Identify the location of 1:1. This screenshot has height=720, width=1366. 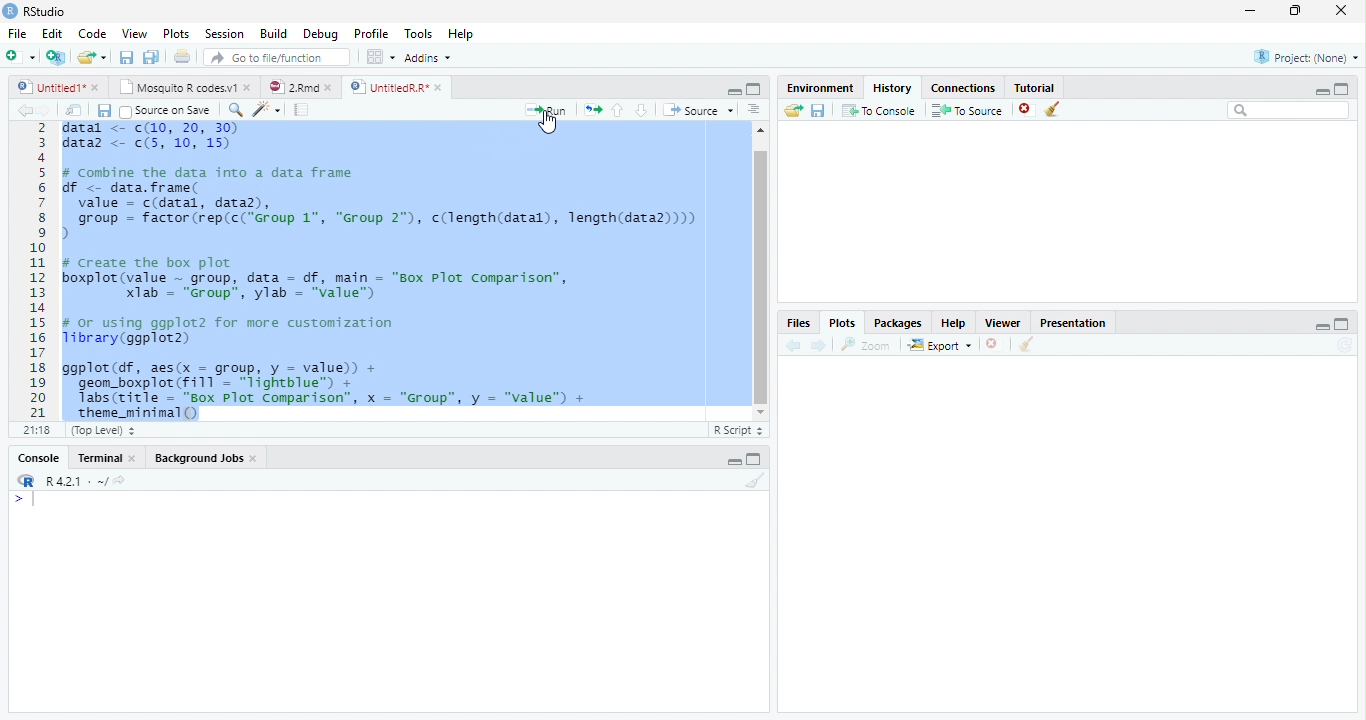
(35, 430).